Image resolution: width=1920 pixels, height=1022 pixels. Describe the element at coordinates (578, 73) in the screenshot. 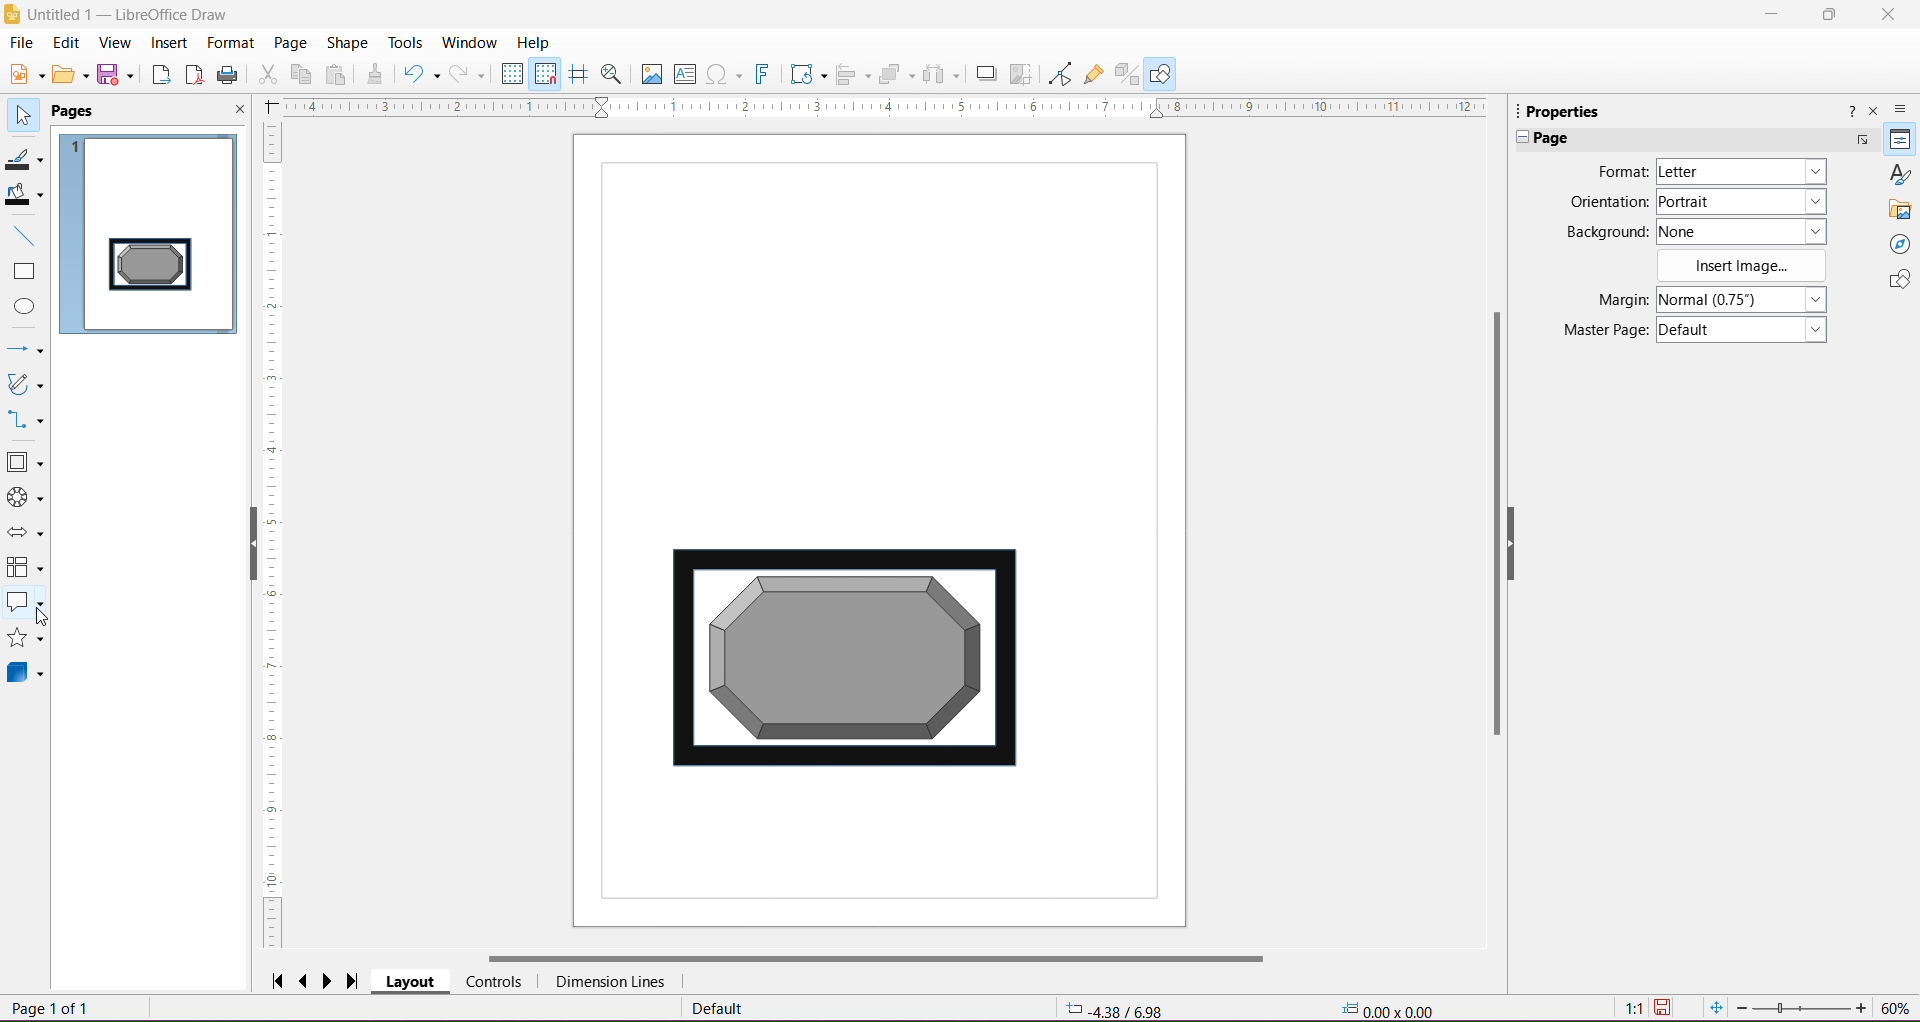

I see `Helplines while moving` at that location.